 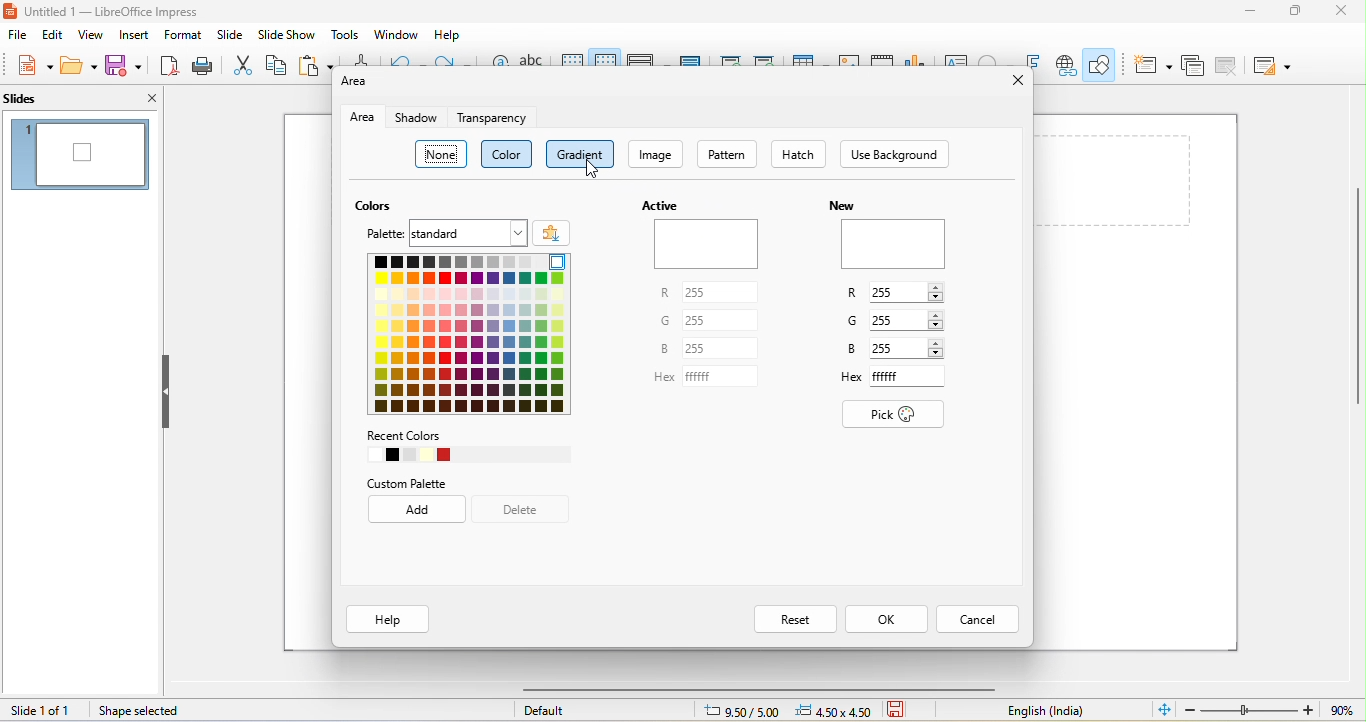 I want to click on colors, so click(x=375, y=206).